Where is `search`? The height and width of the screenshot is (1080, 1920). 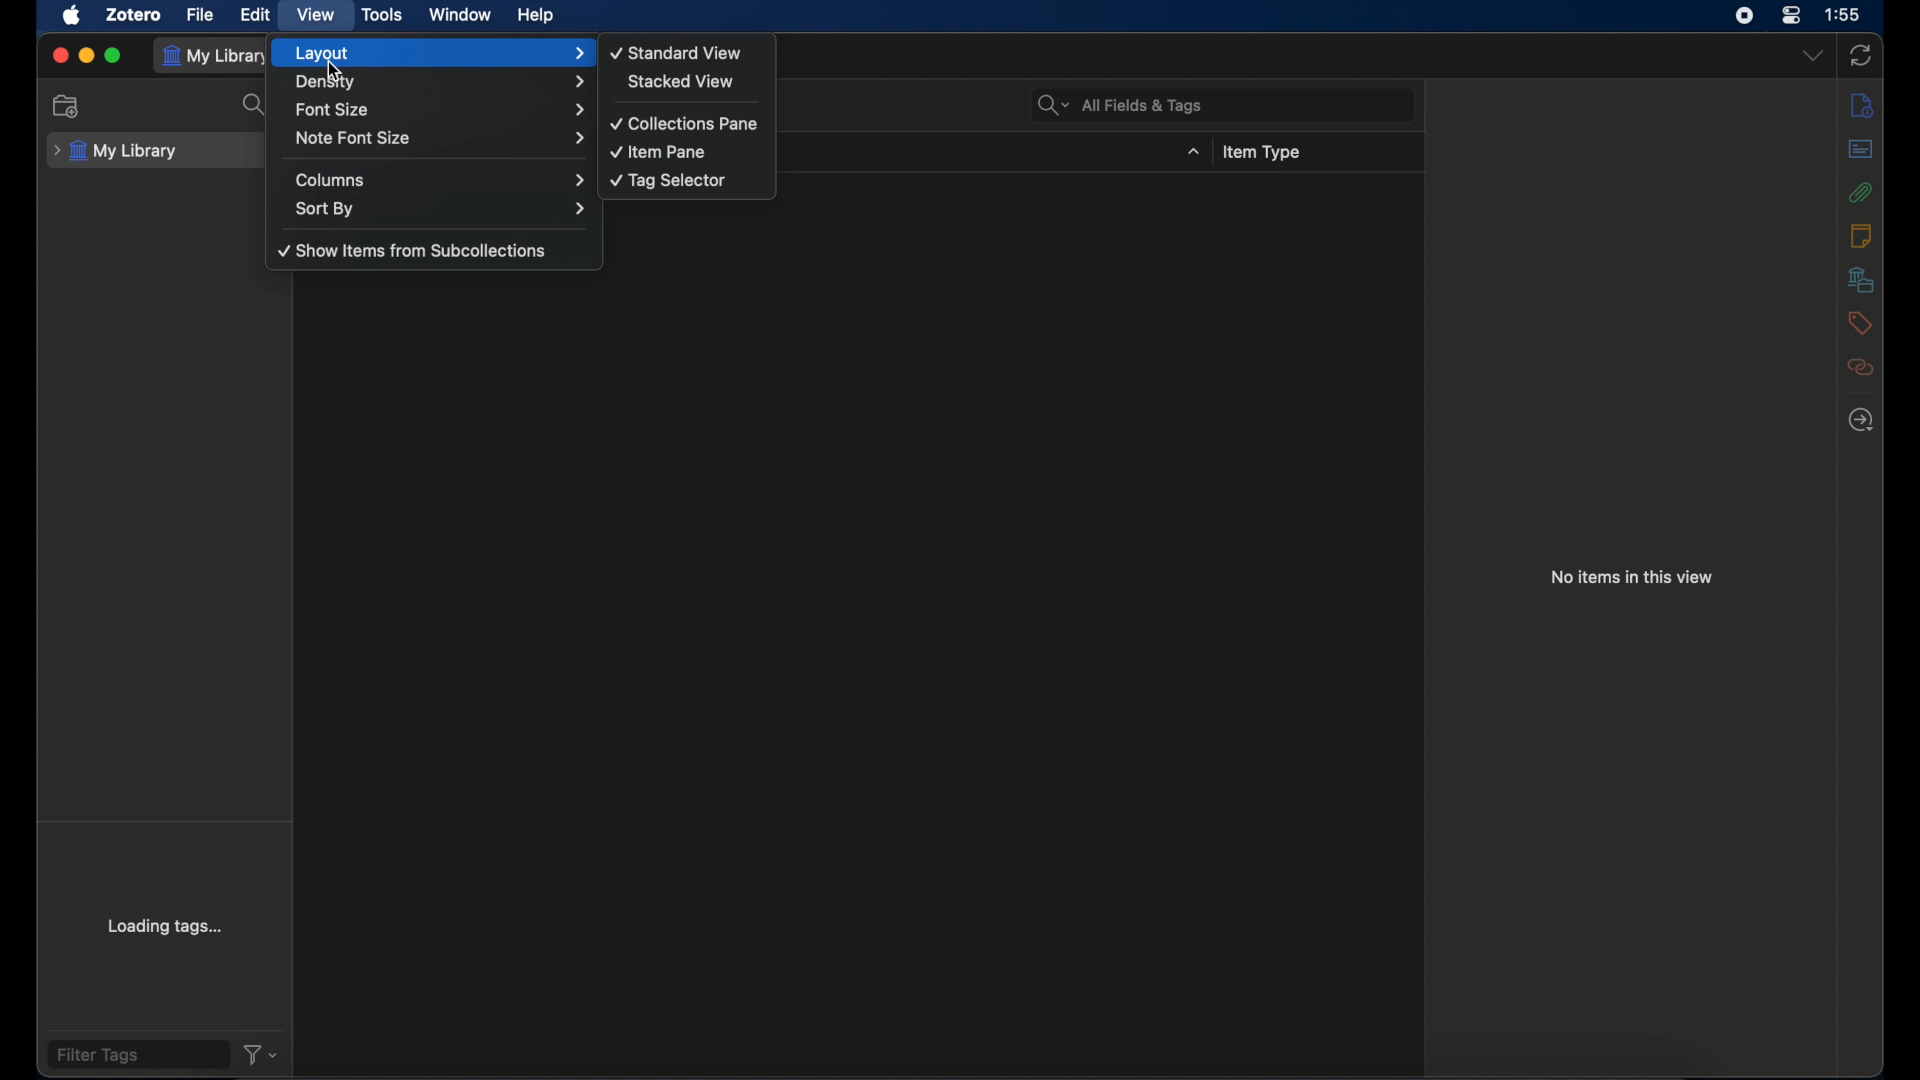 search is located at coordinates (258, 105).